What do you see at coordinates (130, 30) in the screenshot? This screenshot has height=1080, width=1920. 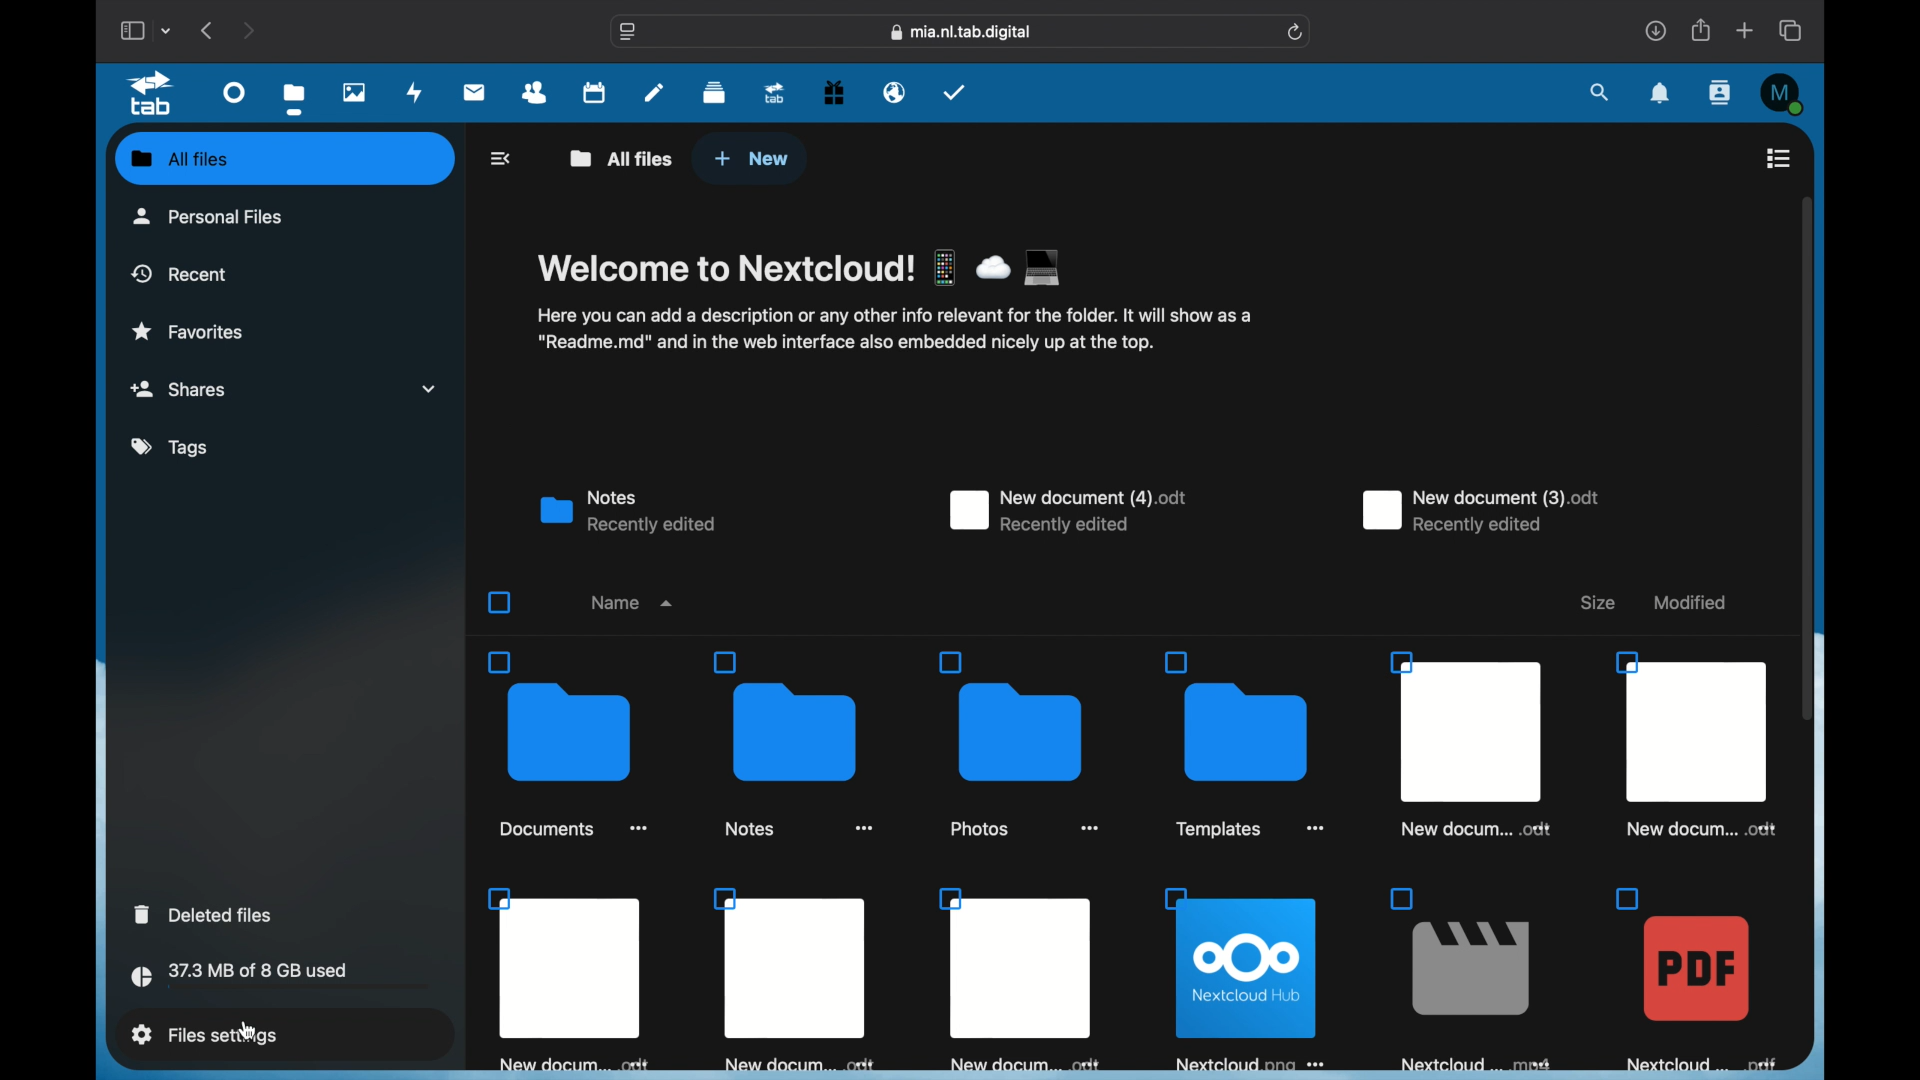 I see `show sidebar` at bounding box center [130, 30].